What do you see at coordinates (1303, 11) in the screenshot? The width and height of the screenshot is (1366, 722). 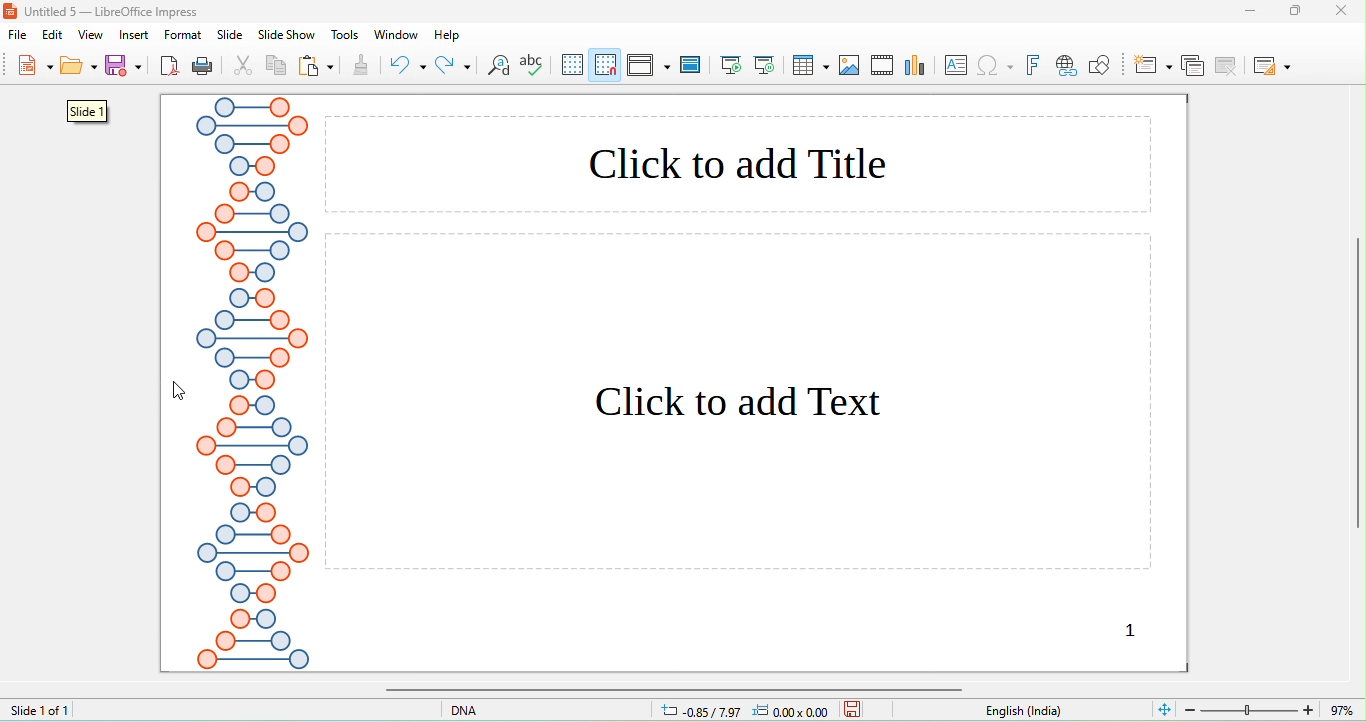 I see `maximize` at bounding box center [1303, 11].